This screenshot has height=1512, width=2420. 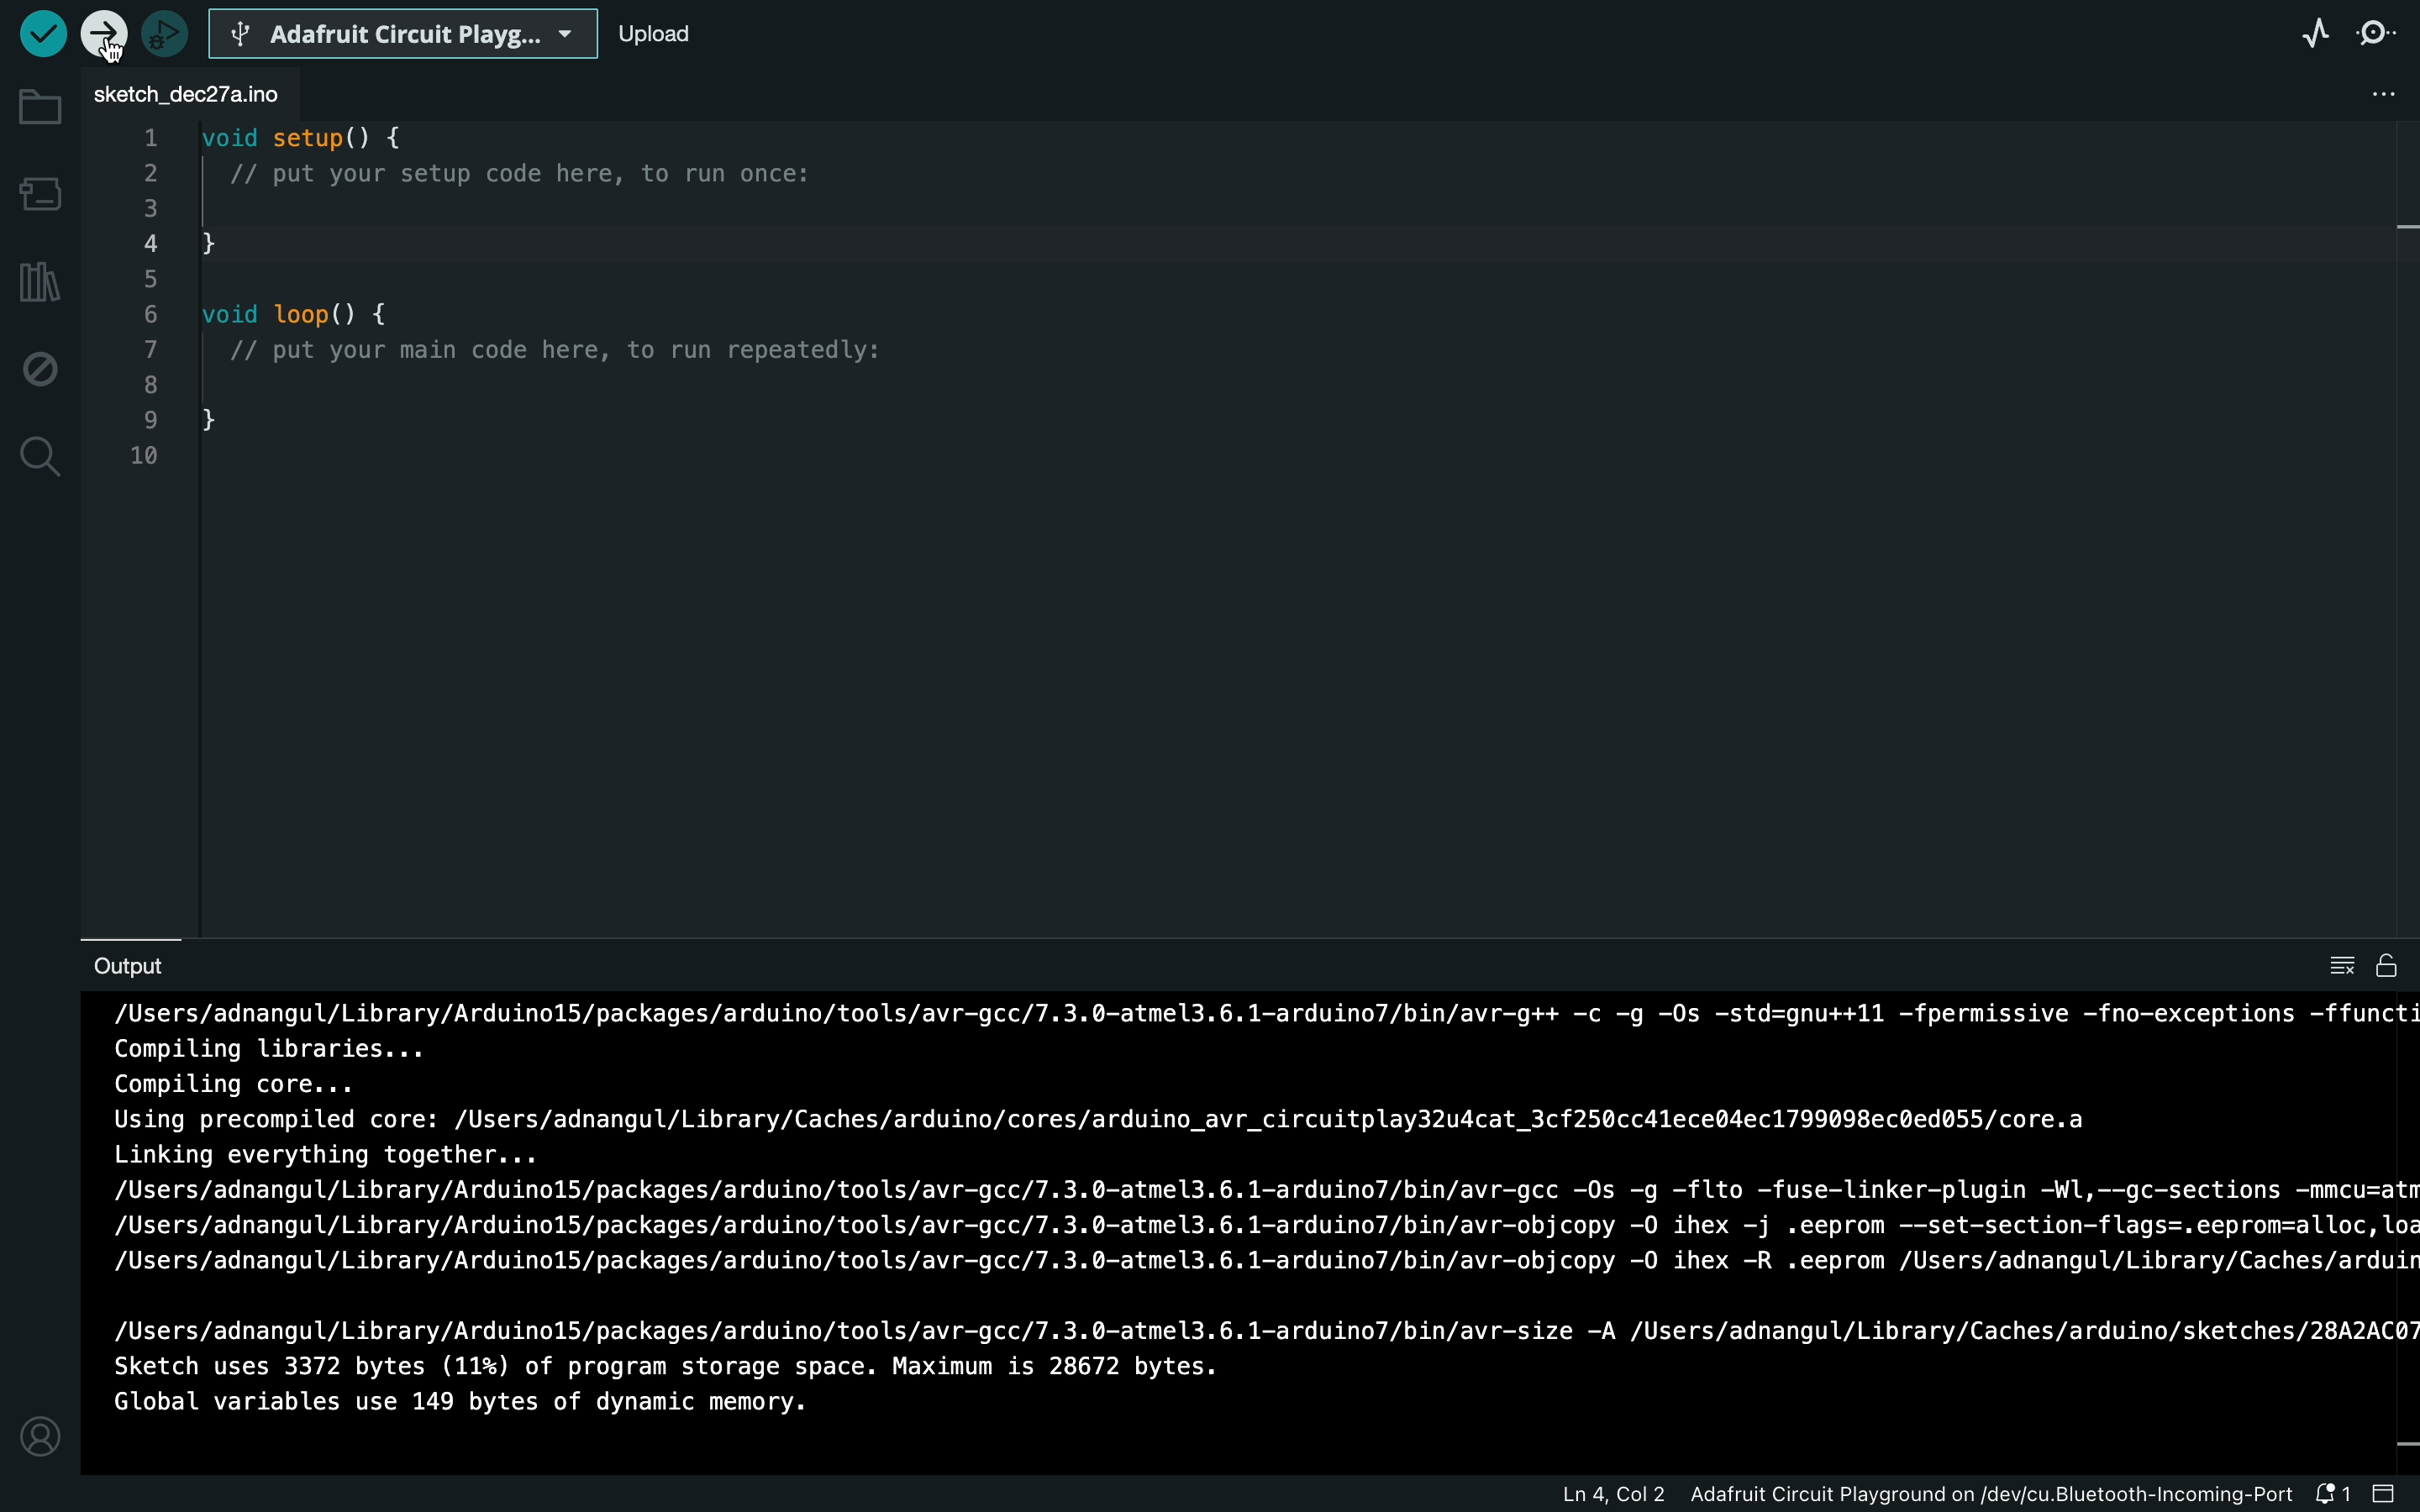 What do you see at coordinates (548, 314) in the screenshot?
I see `code` at bounding box center [548, 314].